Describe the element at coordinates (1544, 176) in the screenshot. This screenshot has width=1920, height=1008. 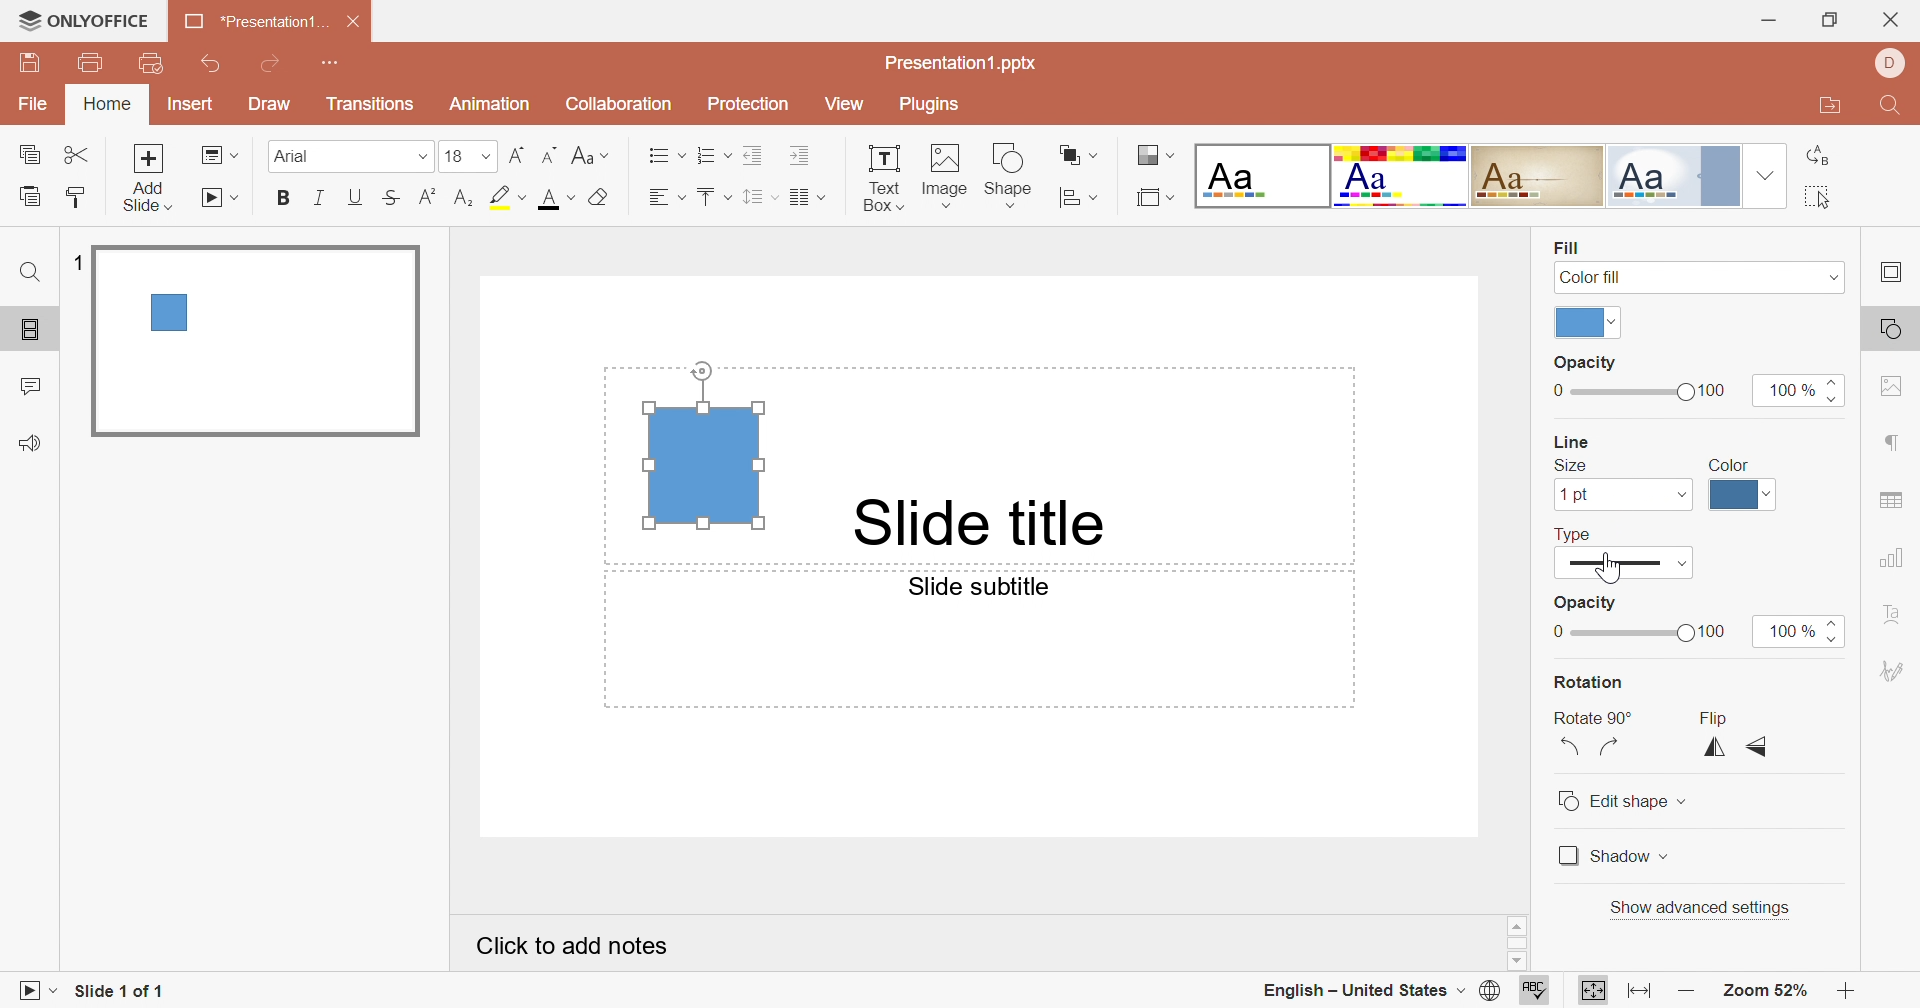
I see `Classic` at that location.